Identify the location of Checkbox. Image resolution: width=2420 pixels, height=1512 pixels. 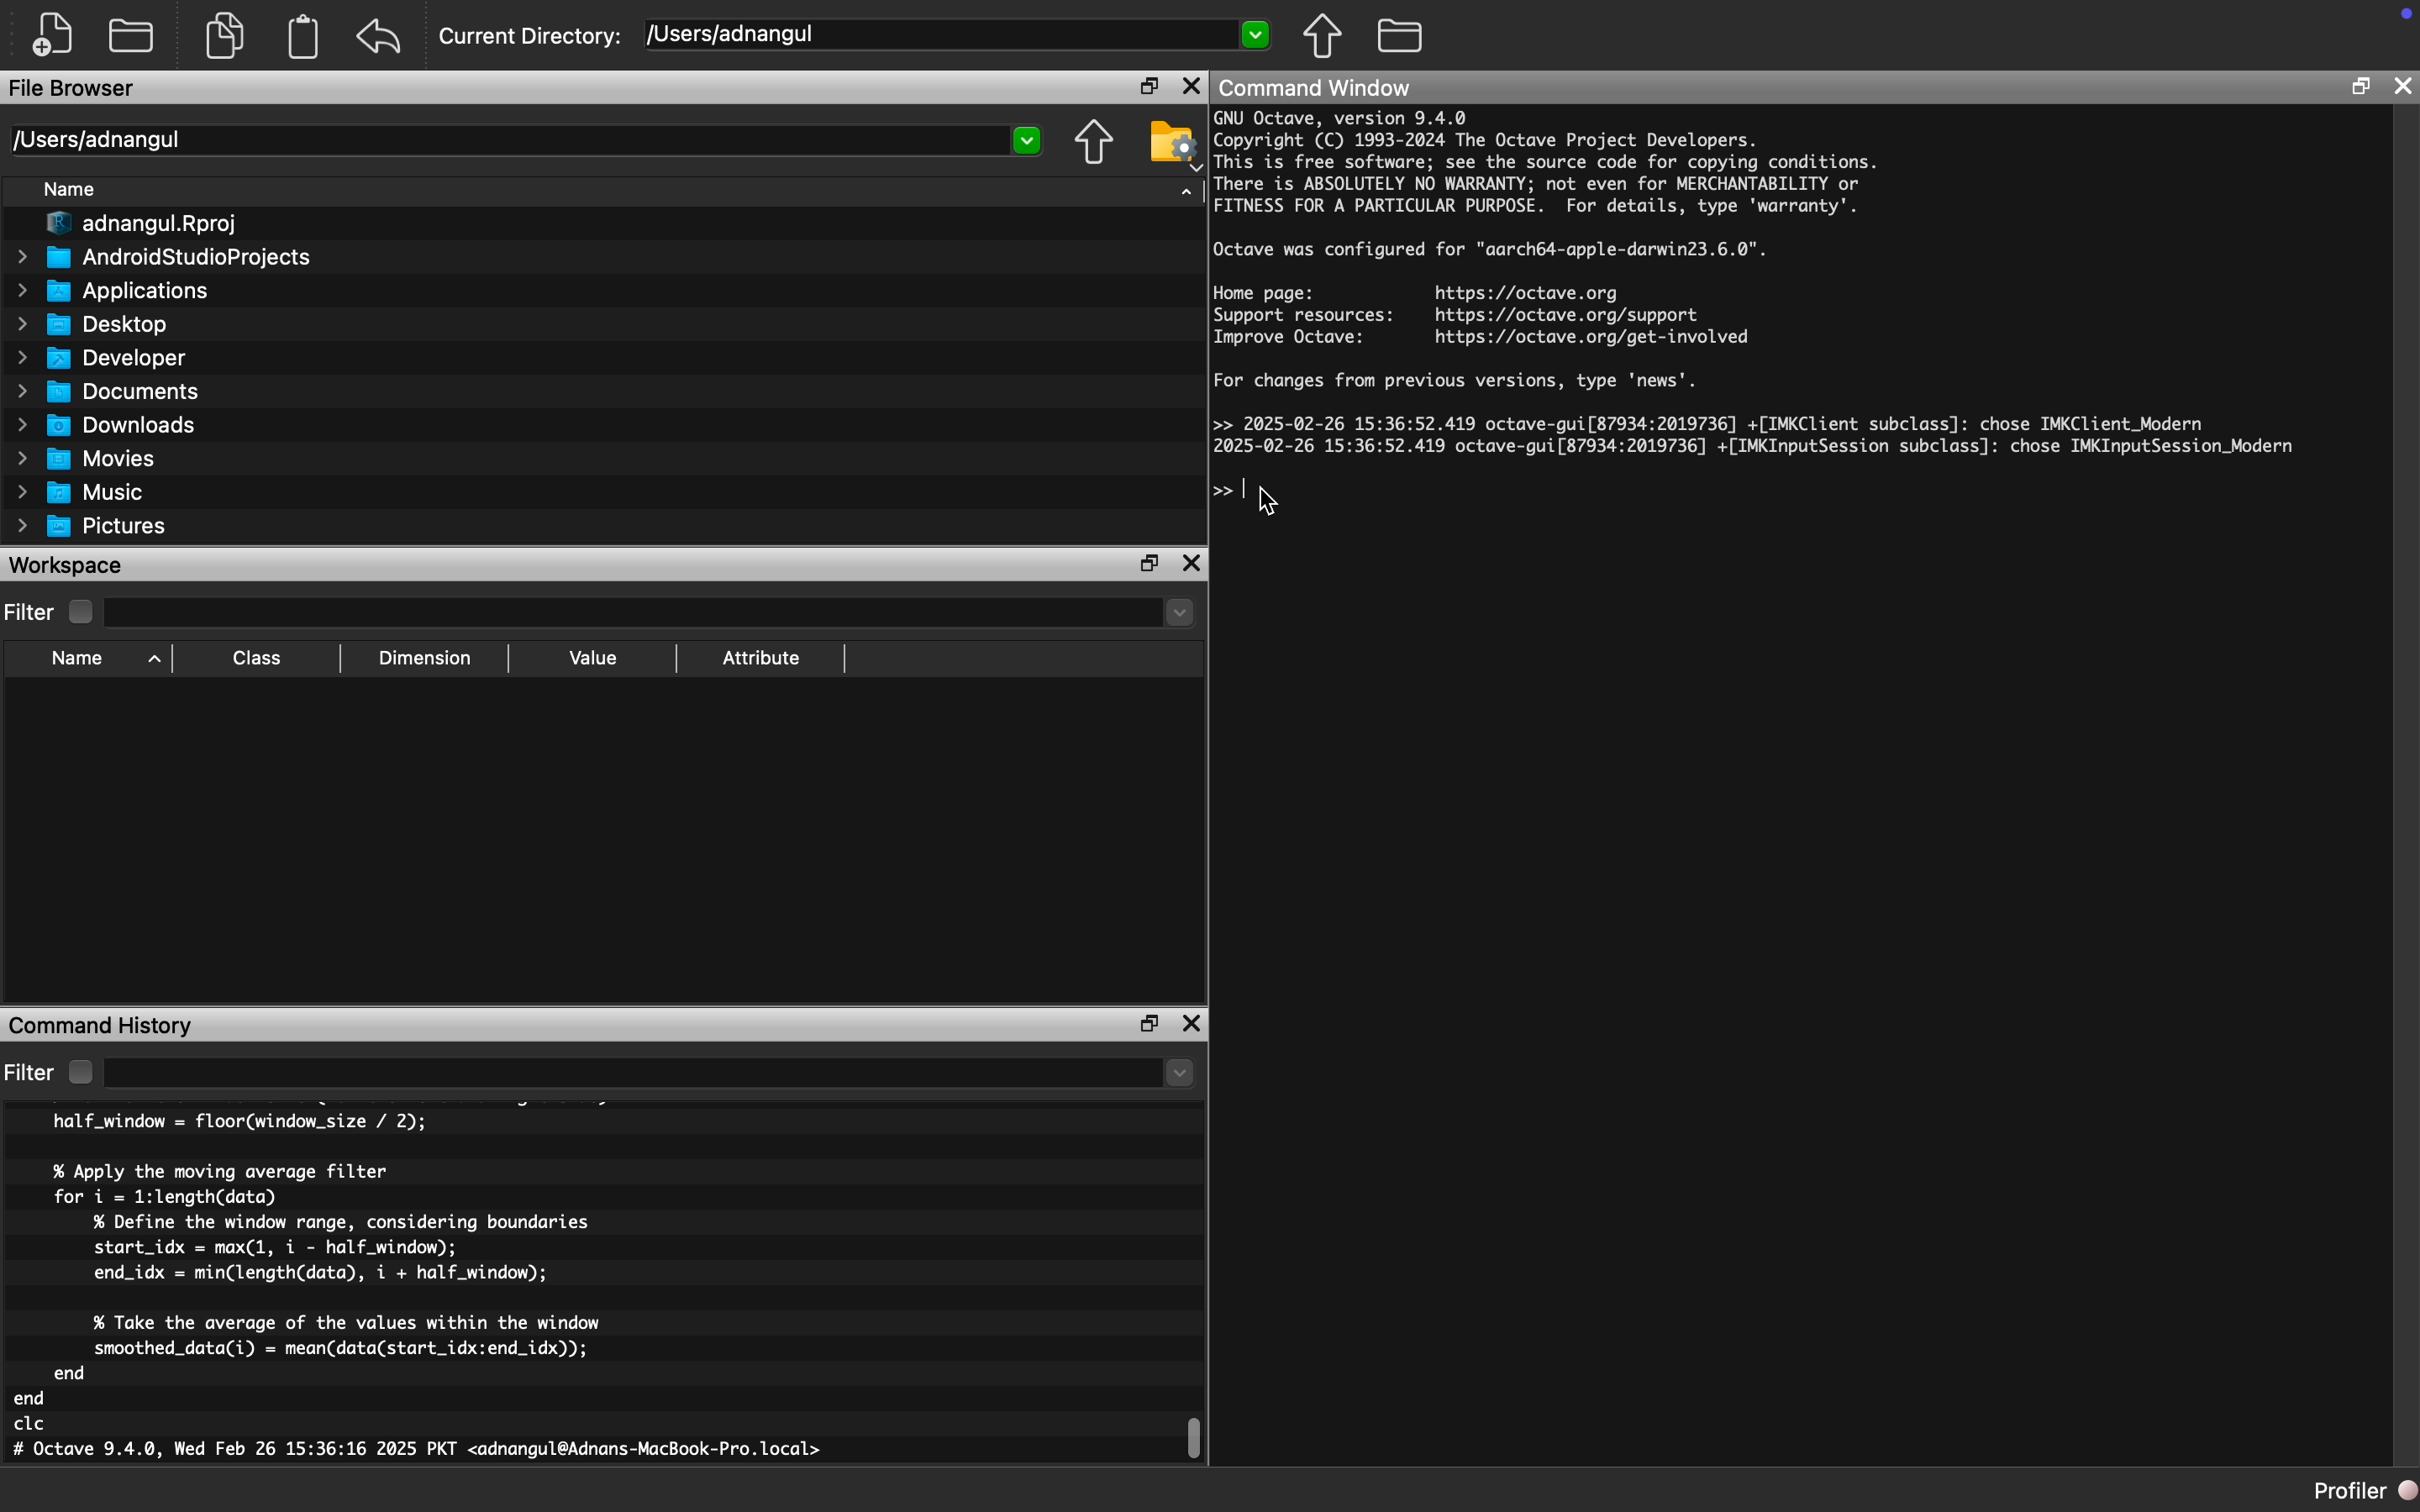
(80, 612).